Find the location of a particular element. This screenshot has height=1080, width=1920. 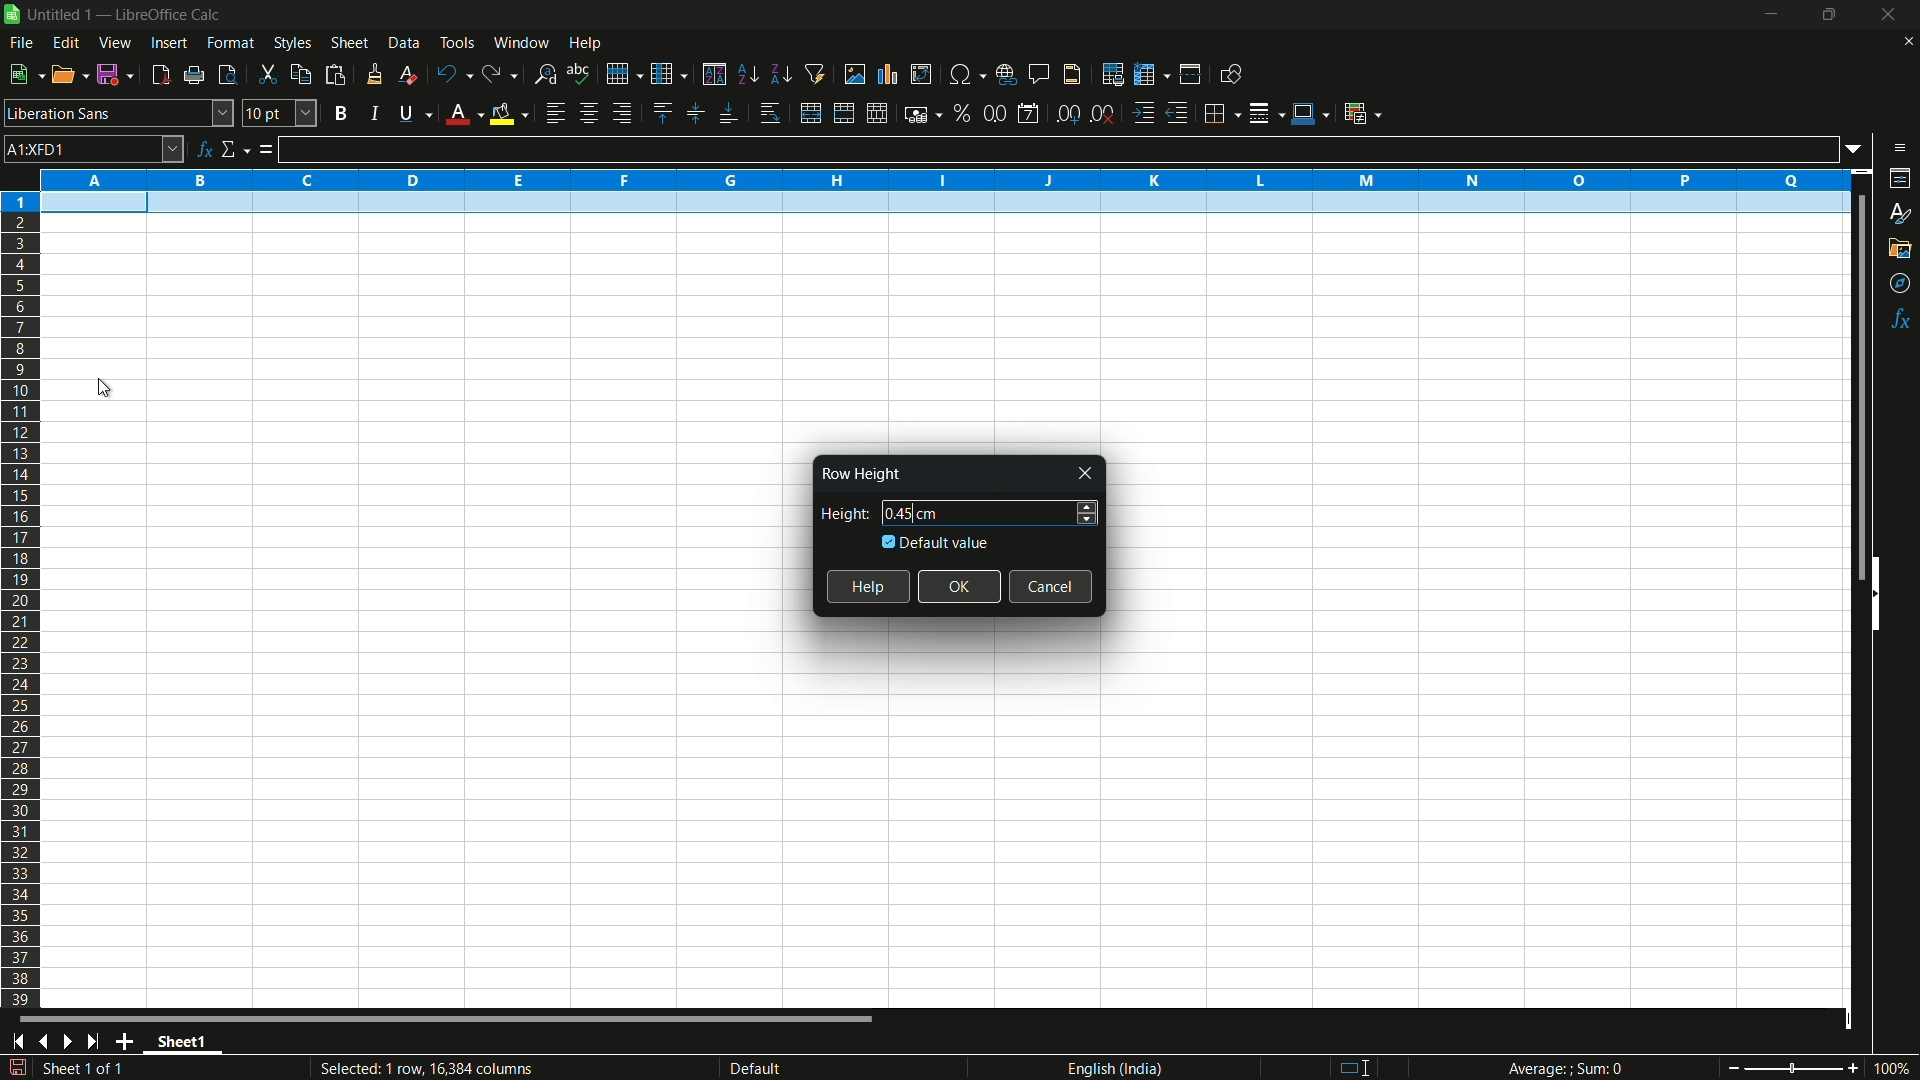

align top is located at coordinates (661, 113).